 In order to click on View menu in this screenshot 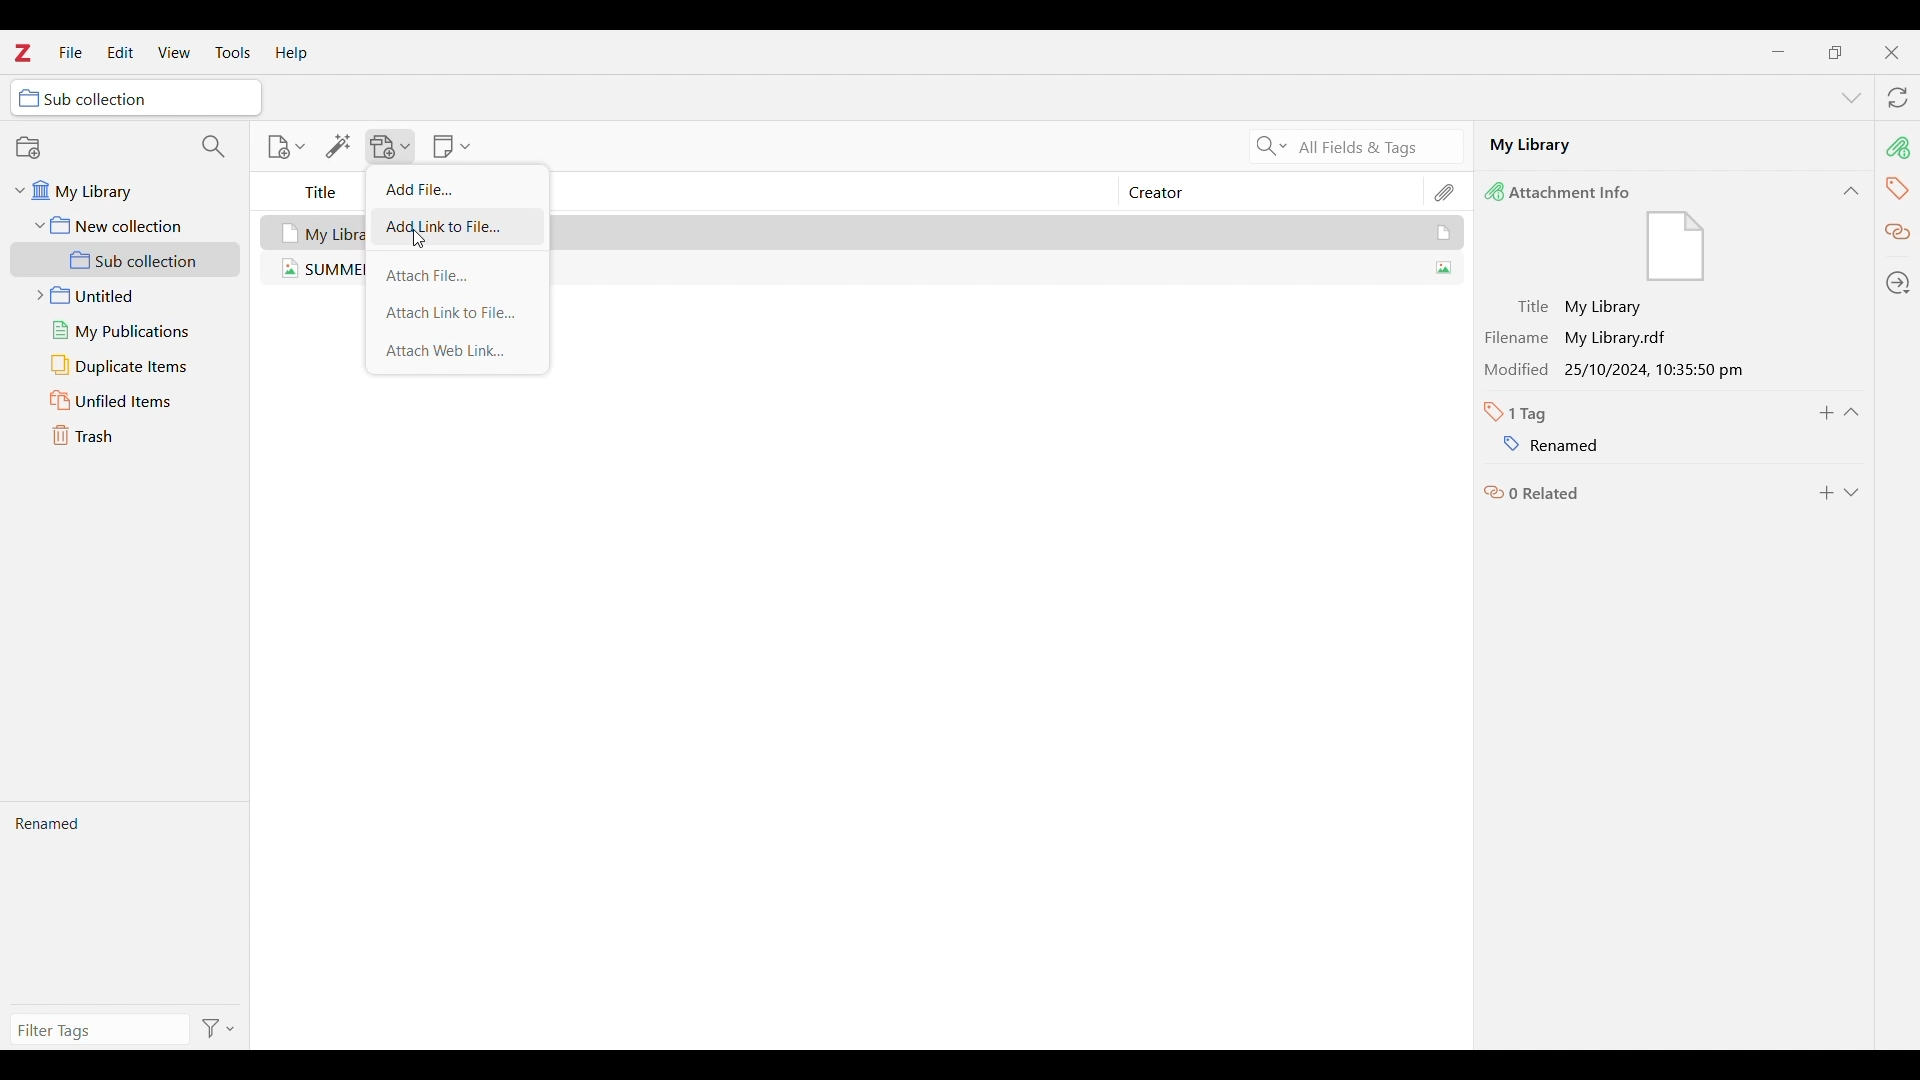, I will do `click(173, 52)`.